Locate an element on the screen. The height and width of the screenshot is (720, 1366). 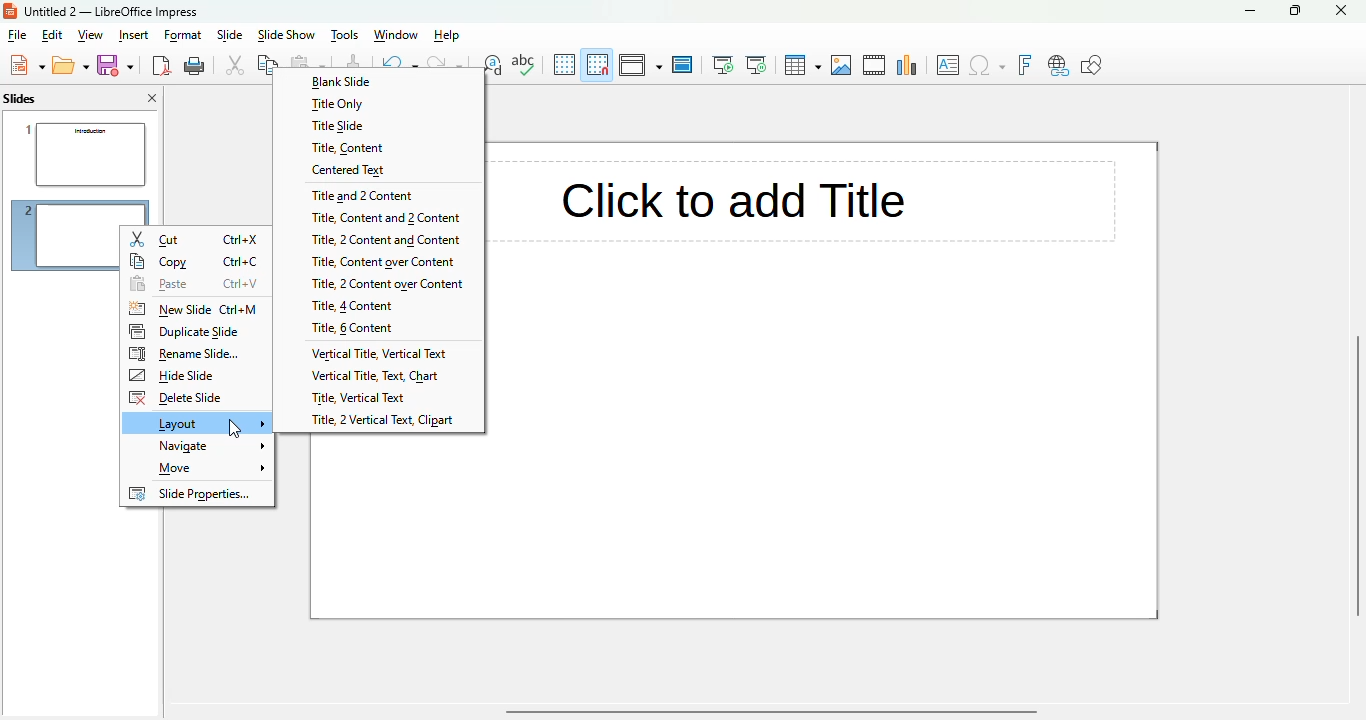
title, 2 content over content is located at coordinates (378, 283).